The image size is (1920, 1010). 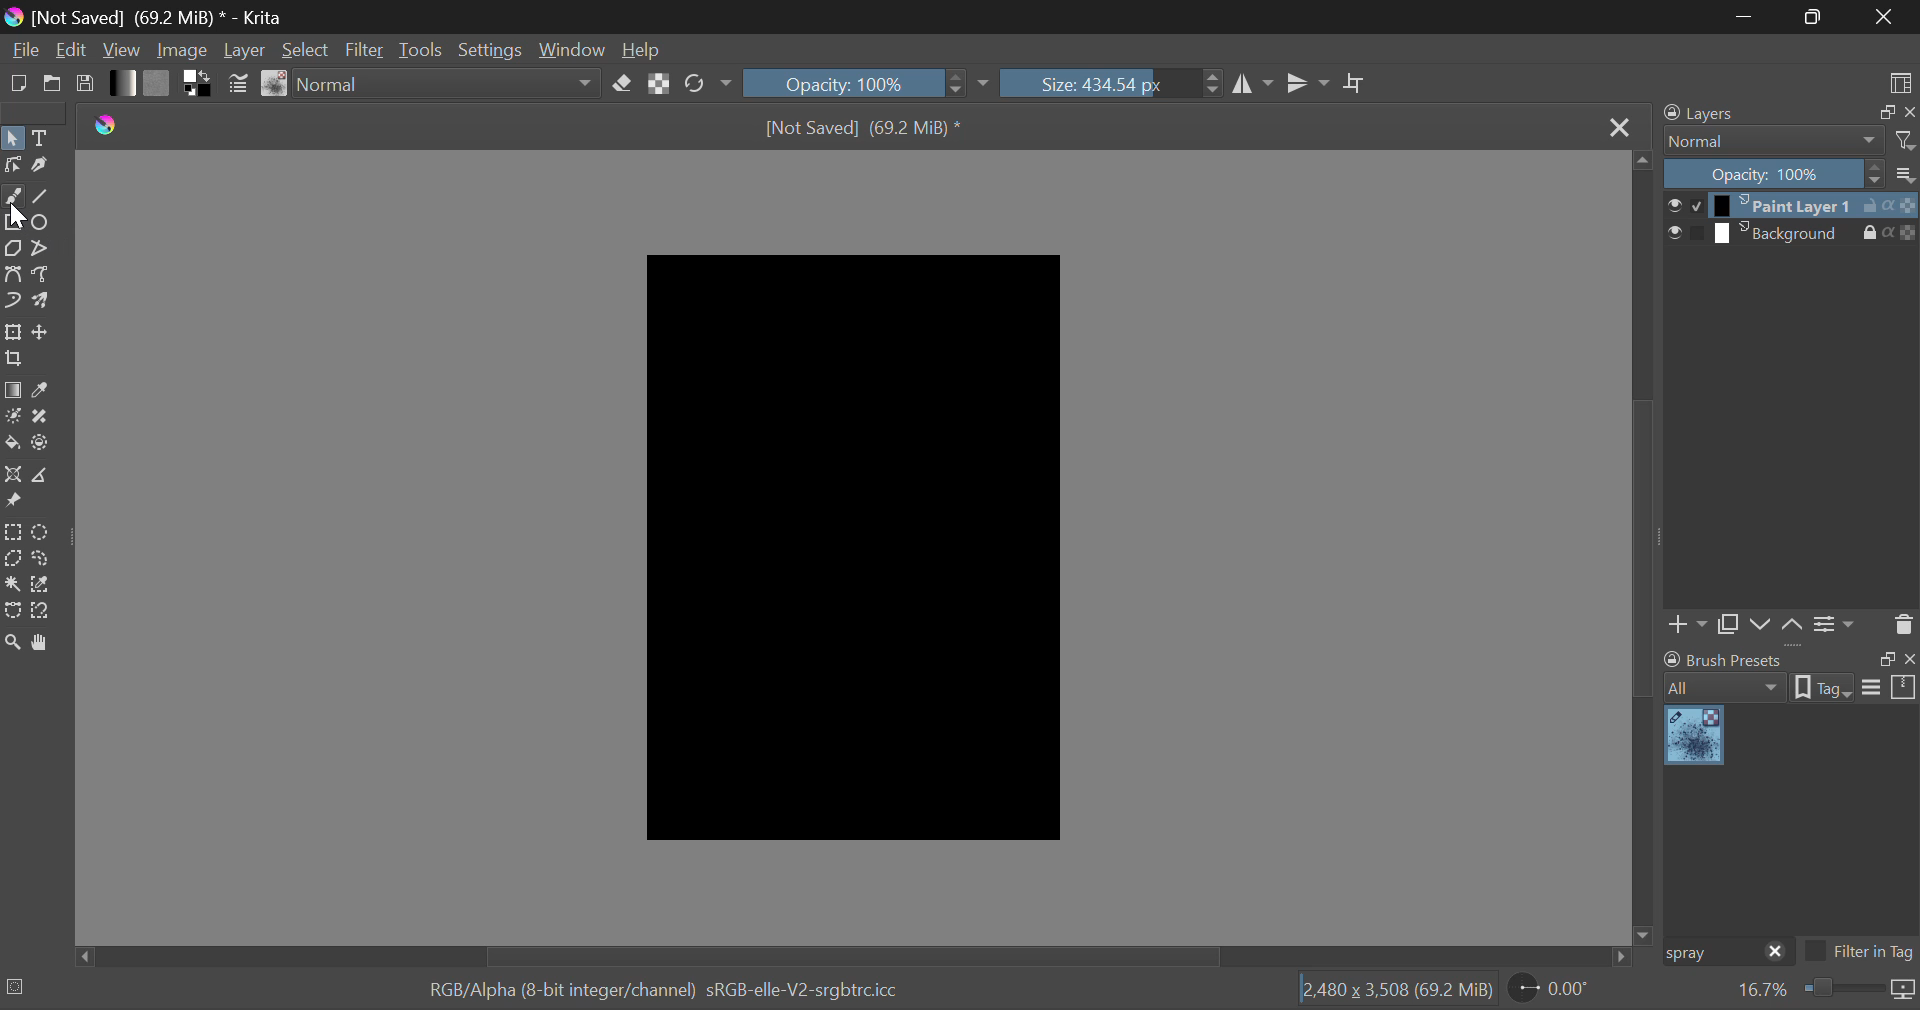 What do you see at coordinates (125, 50) in the screenshot?
I see `View` at bounding box center [125, 50].